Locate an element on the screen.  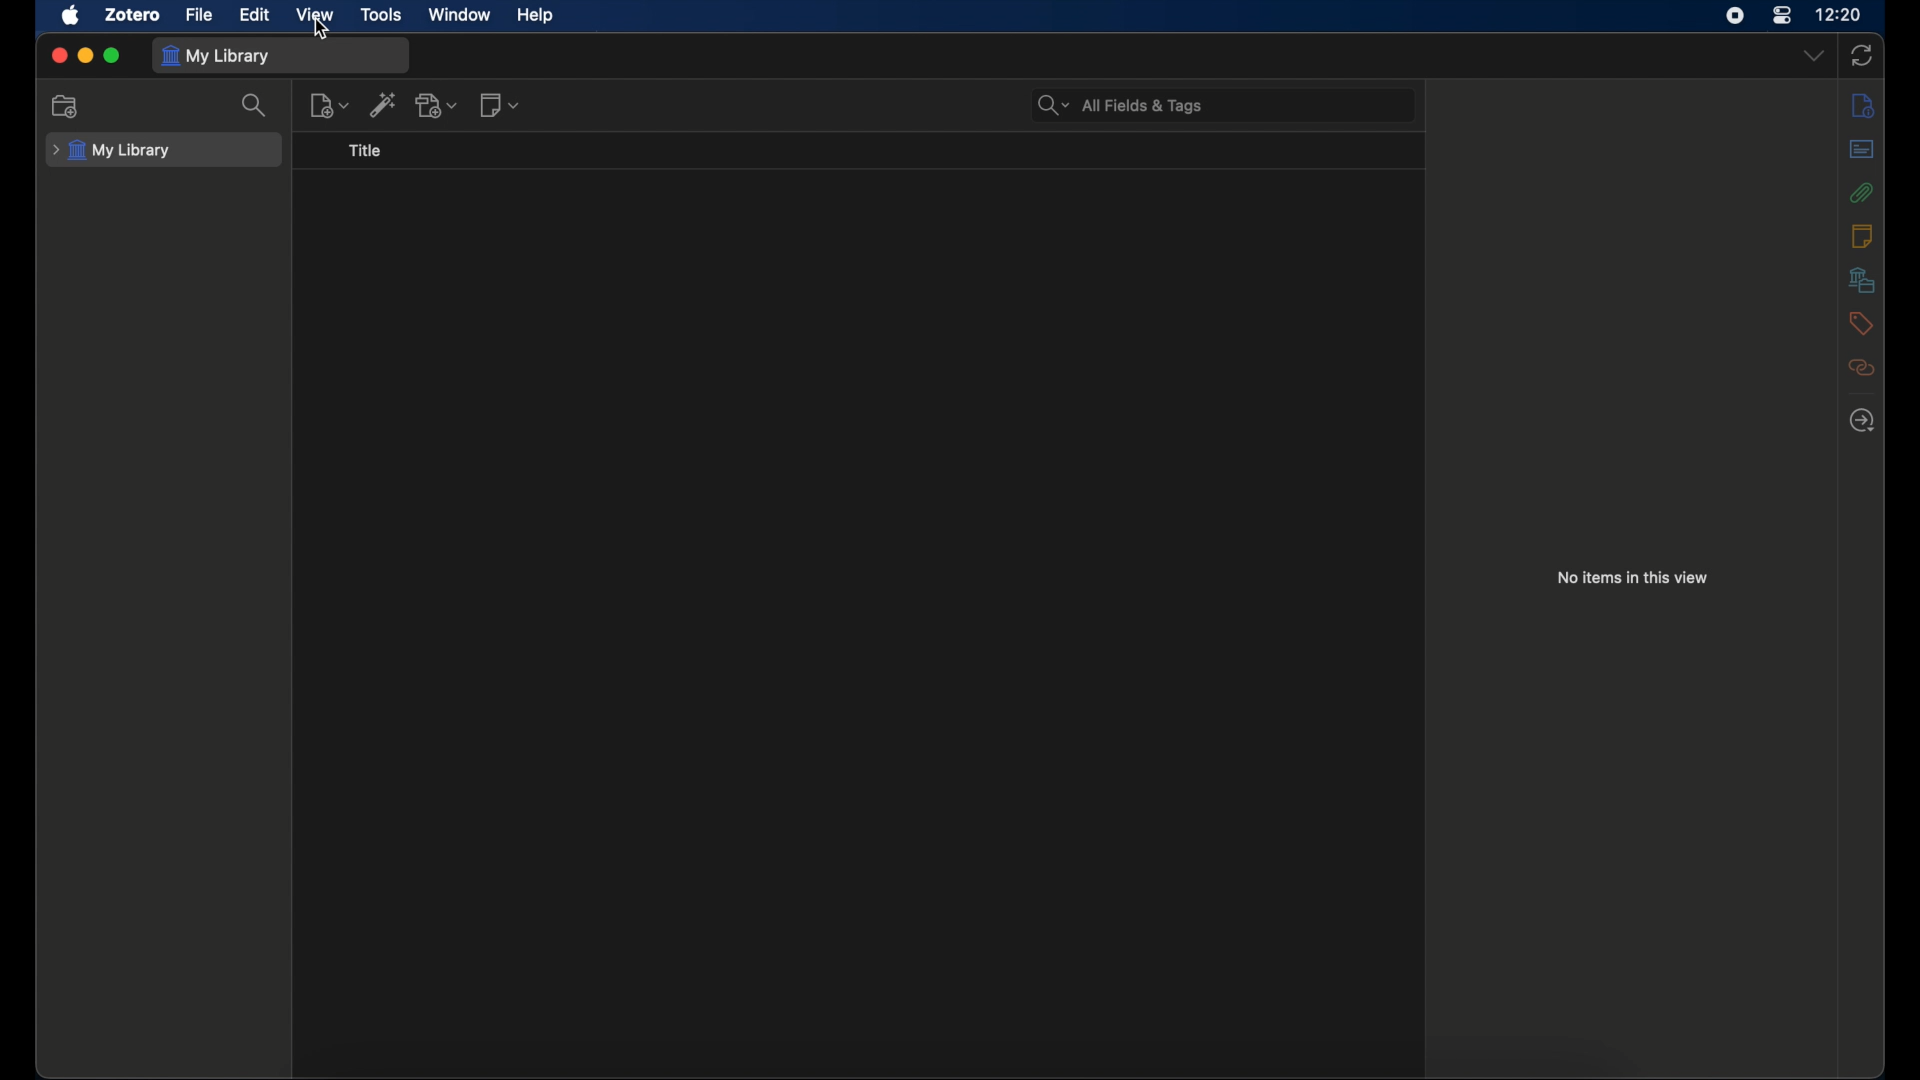
minimize is located at coordinates (86, 55).